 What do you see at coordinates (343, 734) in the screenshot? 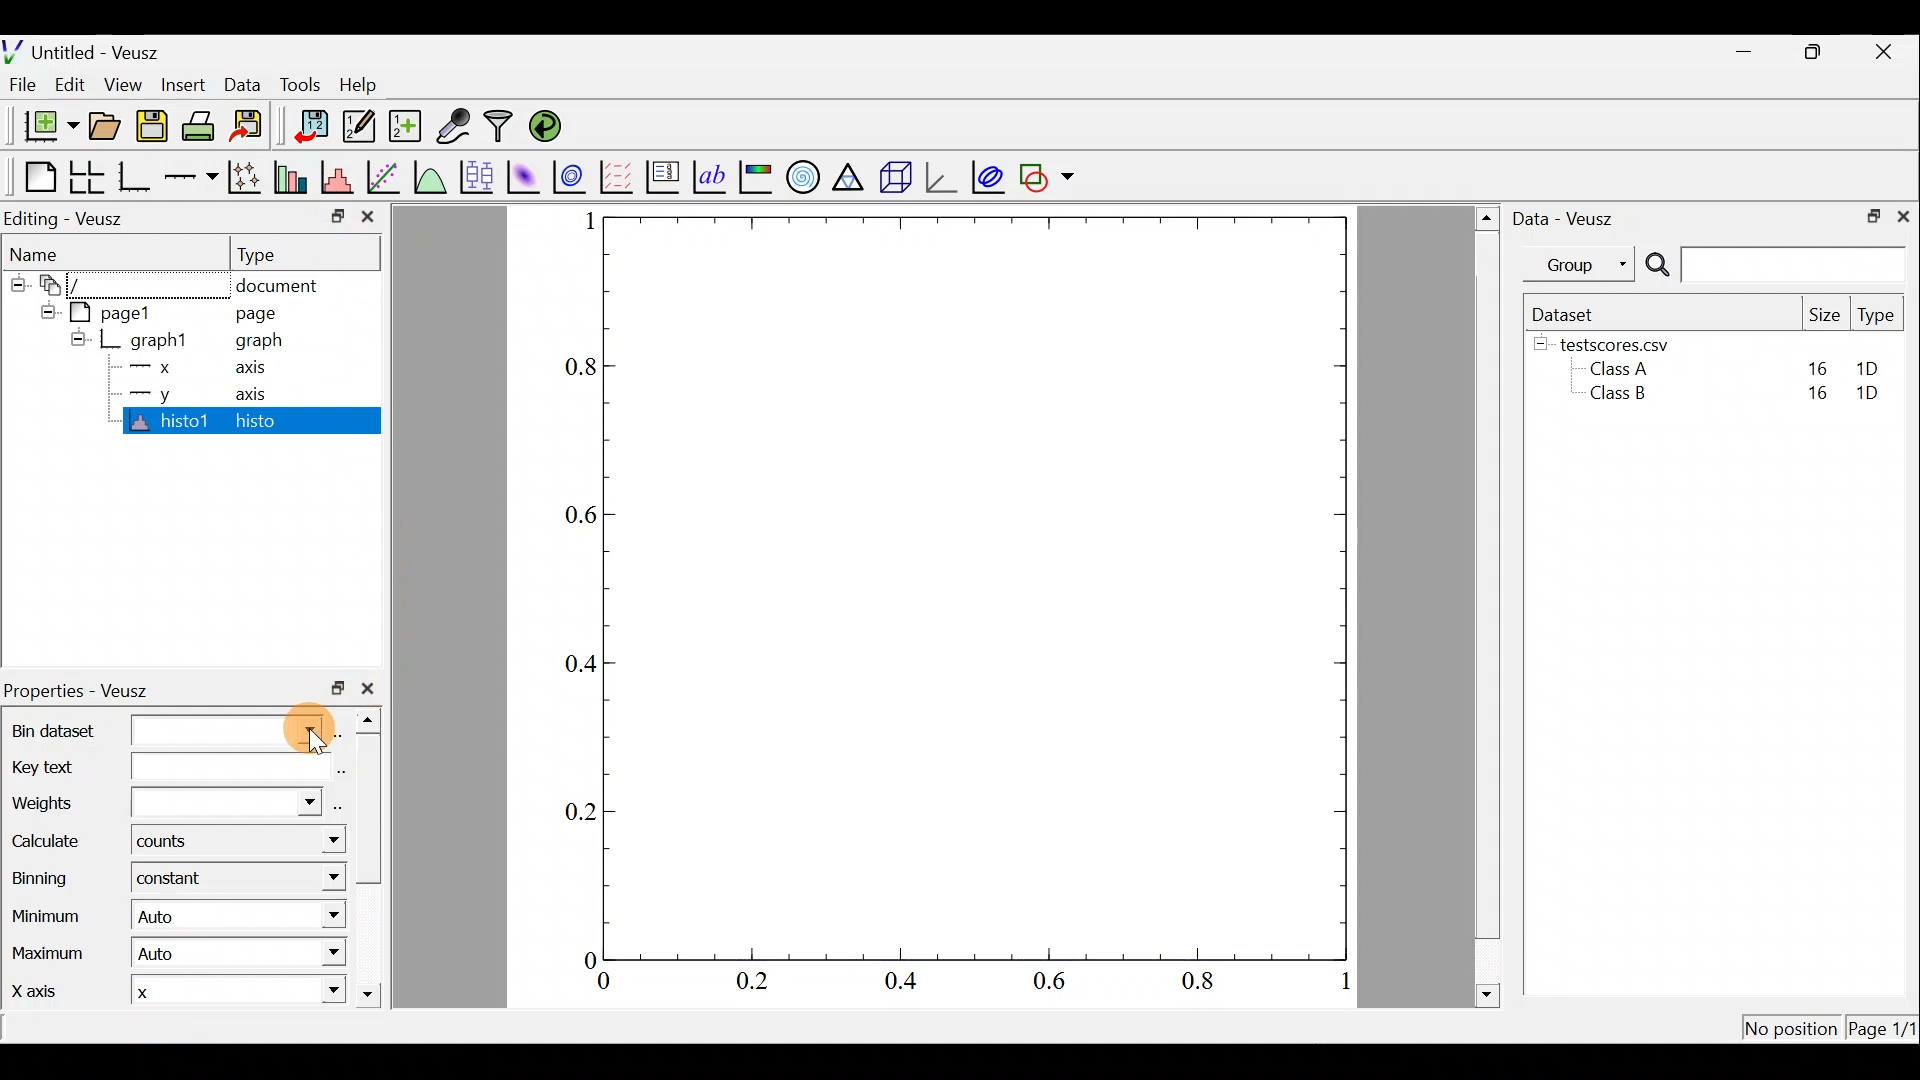
I see `select using dataset browser` at bounding box center [343, 734].